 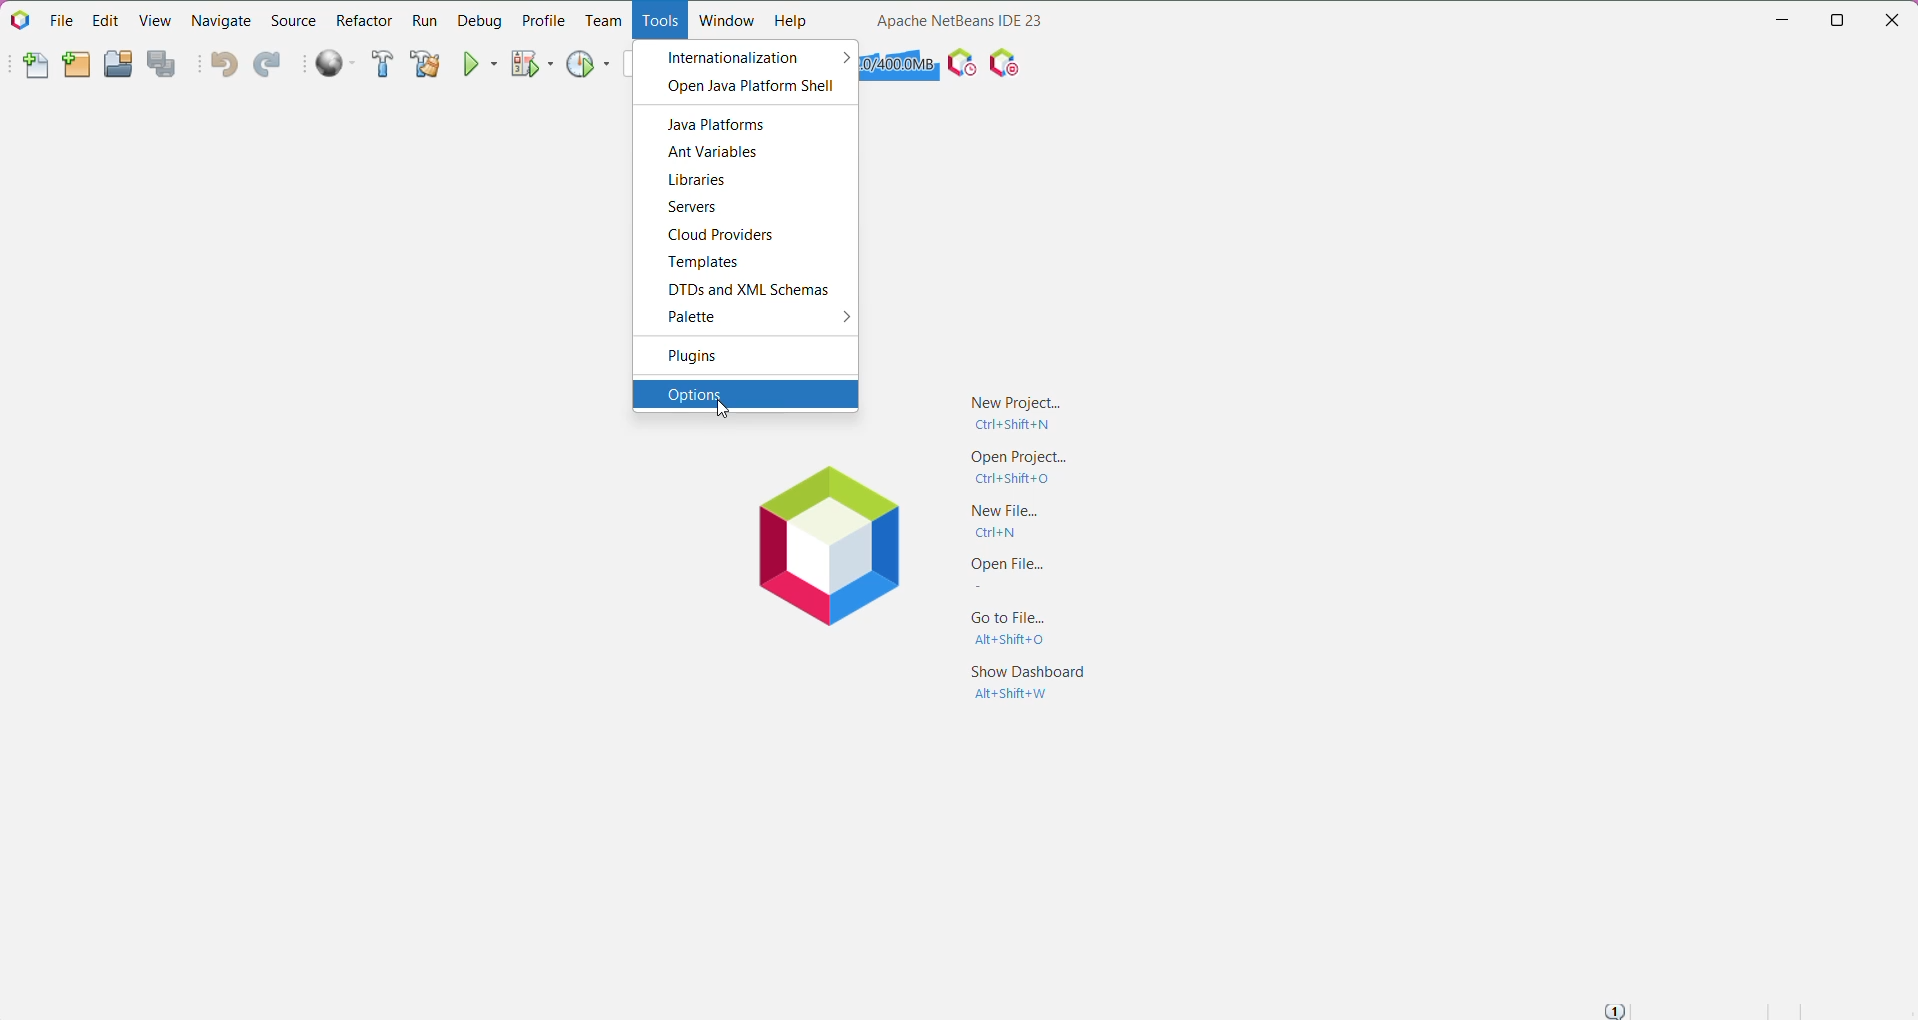 I want to click on Close, so click(x=1896, y=17).